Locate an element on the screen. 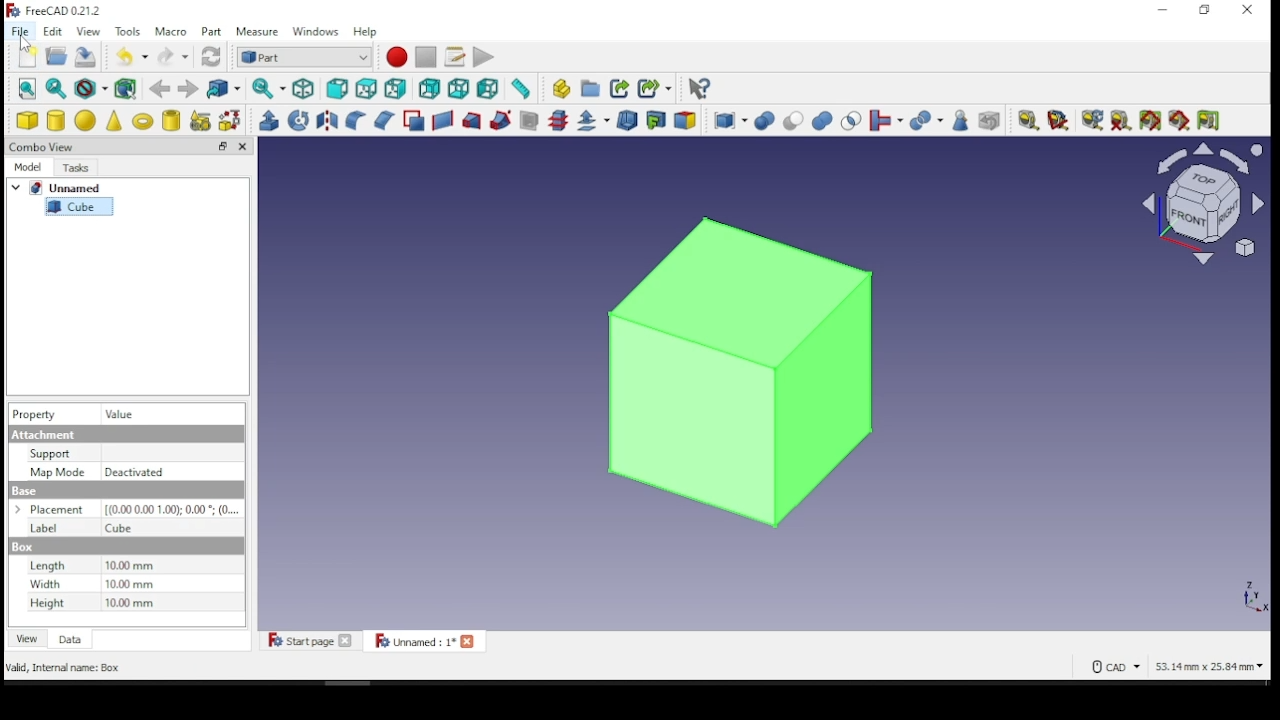  what's this? is located at coordinates (699, 90).